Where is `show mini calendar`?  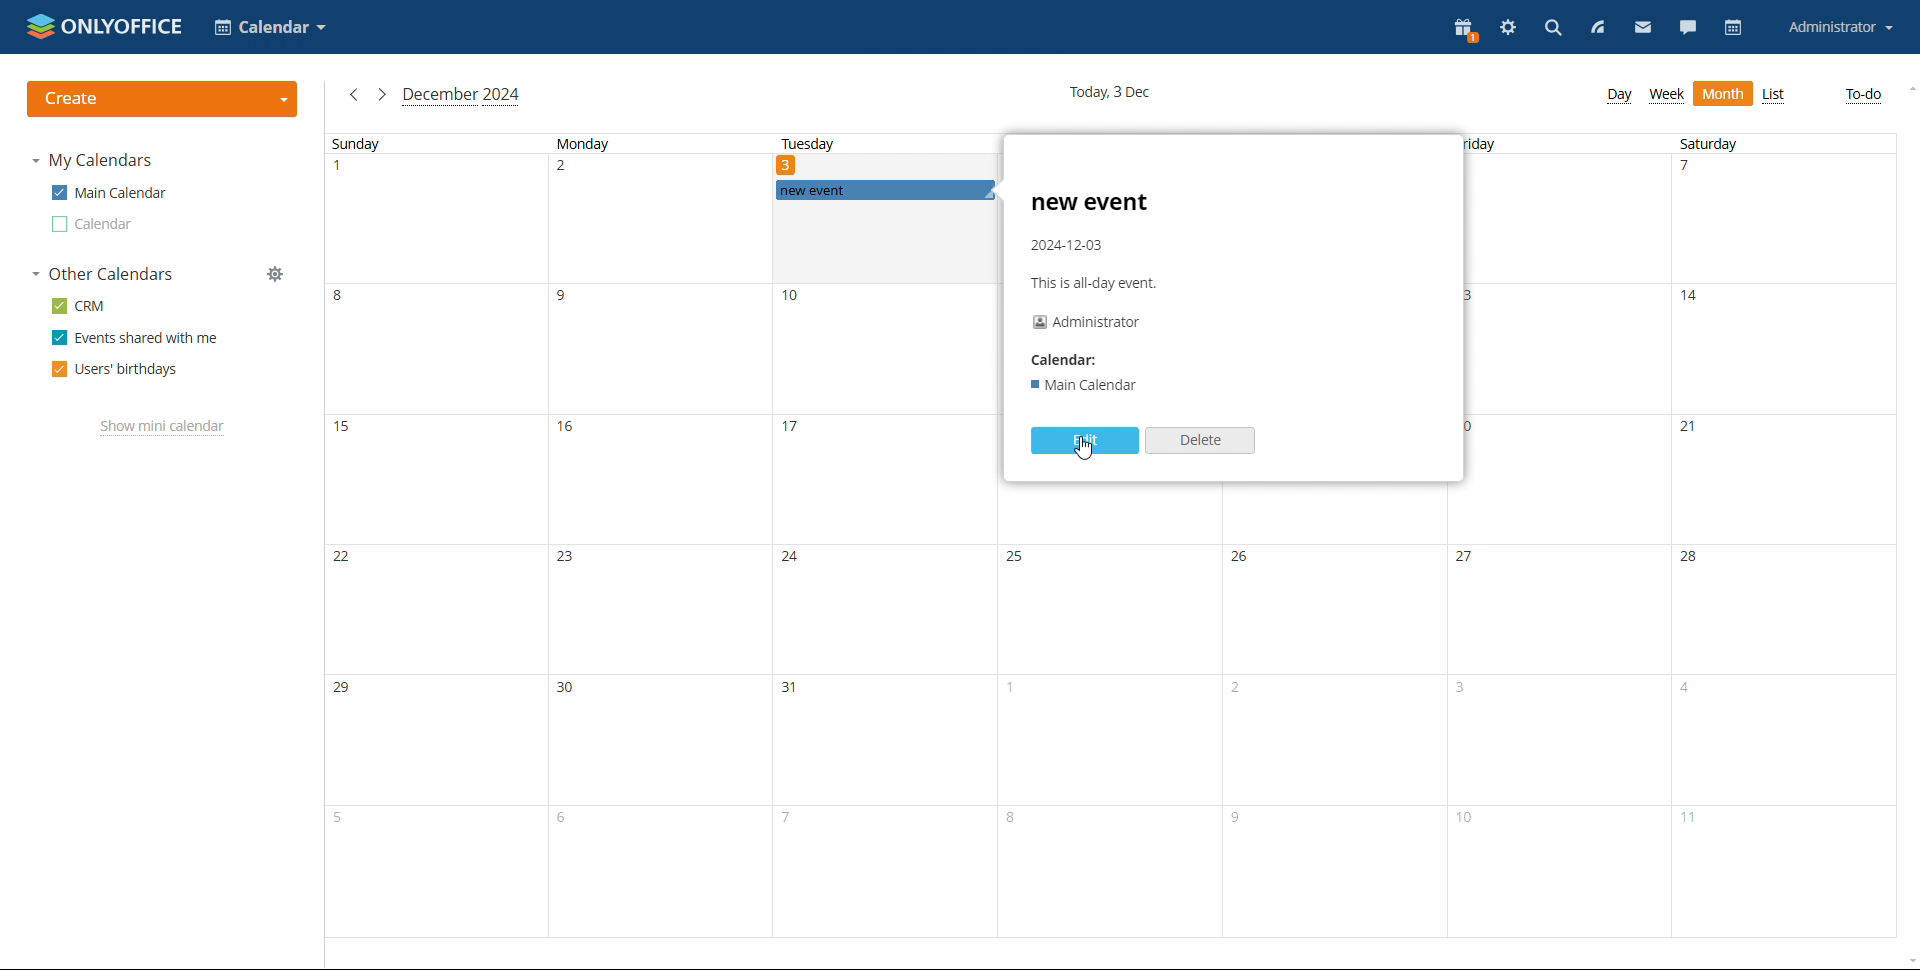 show mini calendar is located at coordinates (163, 428).